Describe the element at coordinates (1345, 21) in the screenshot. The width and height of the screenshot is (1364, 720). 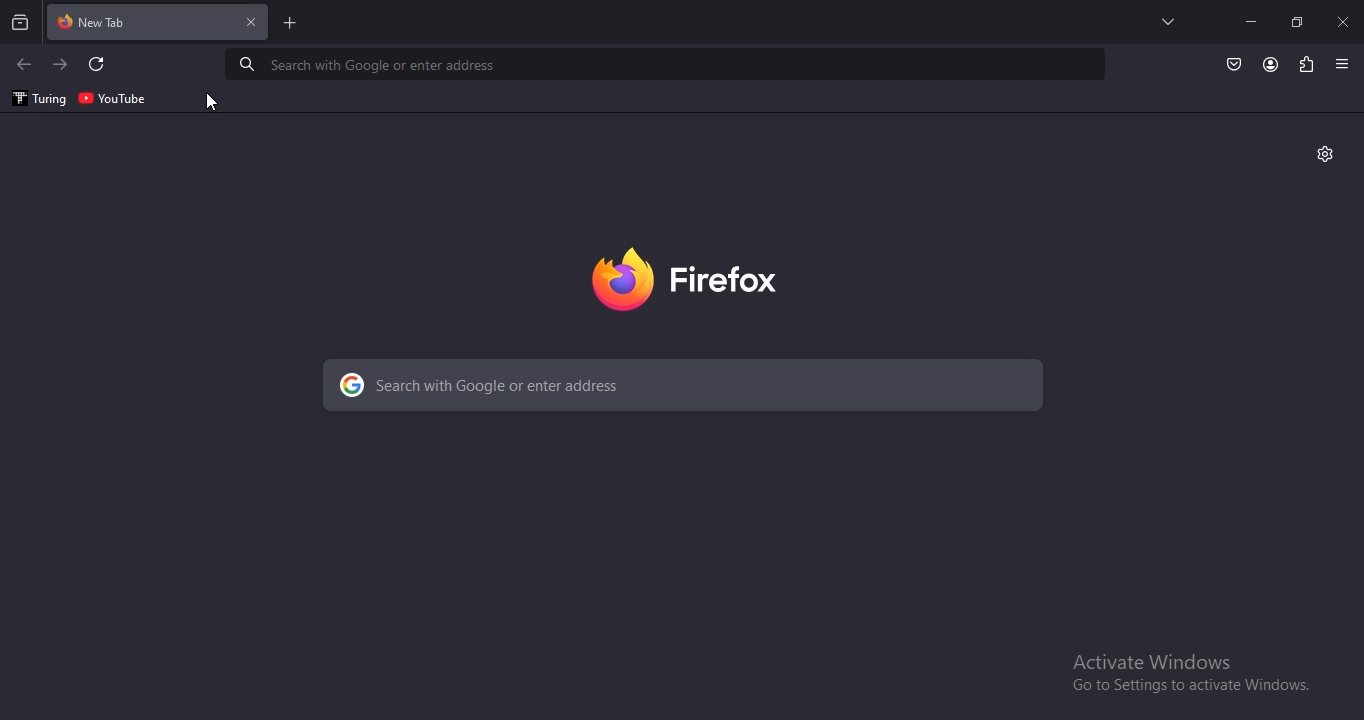
I see `close` at that location.